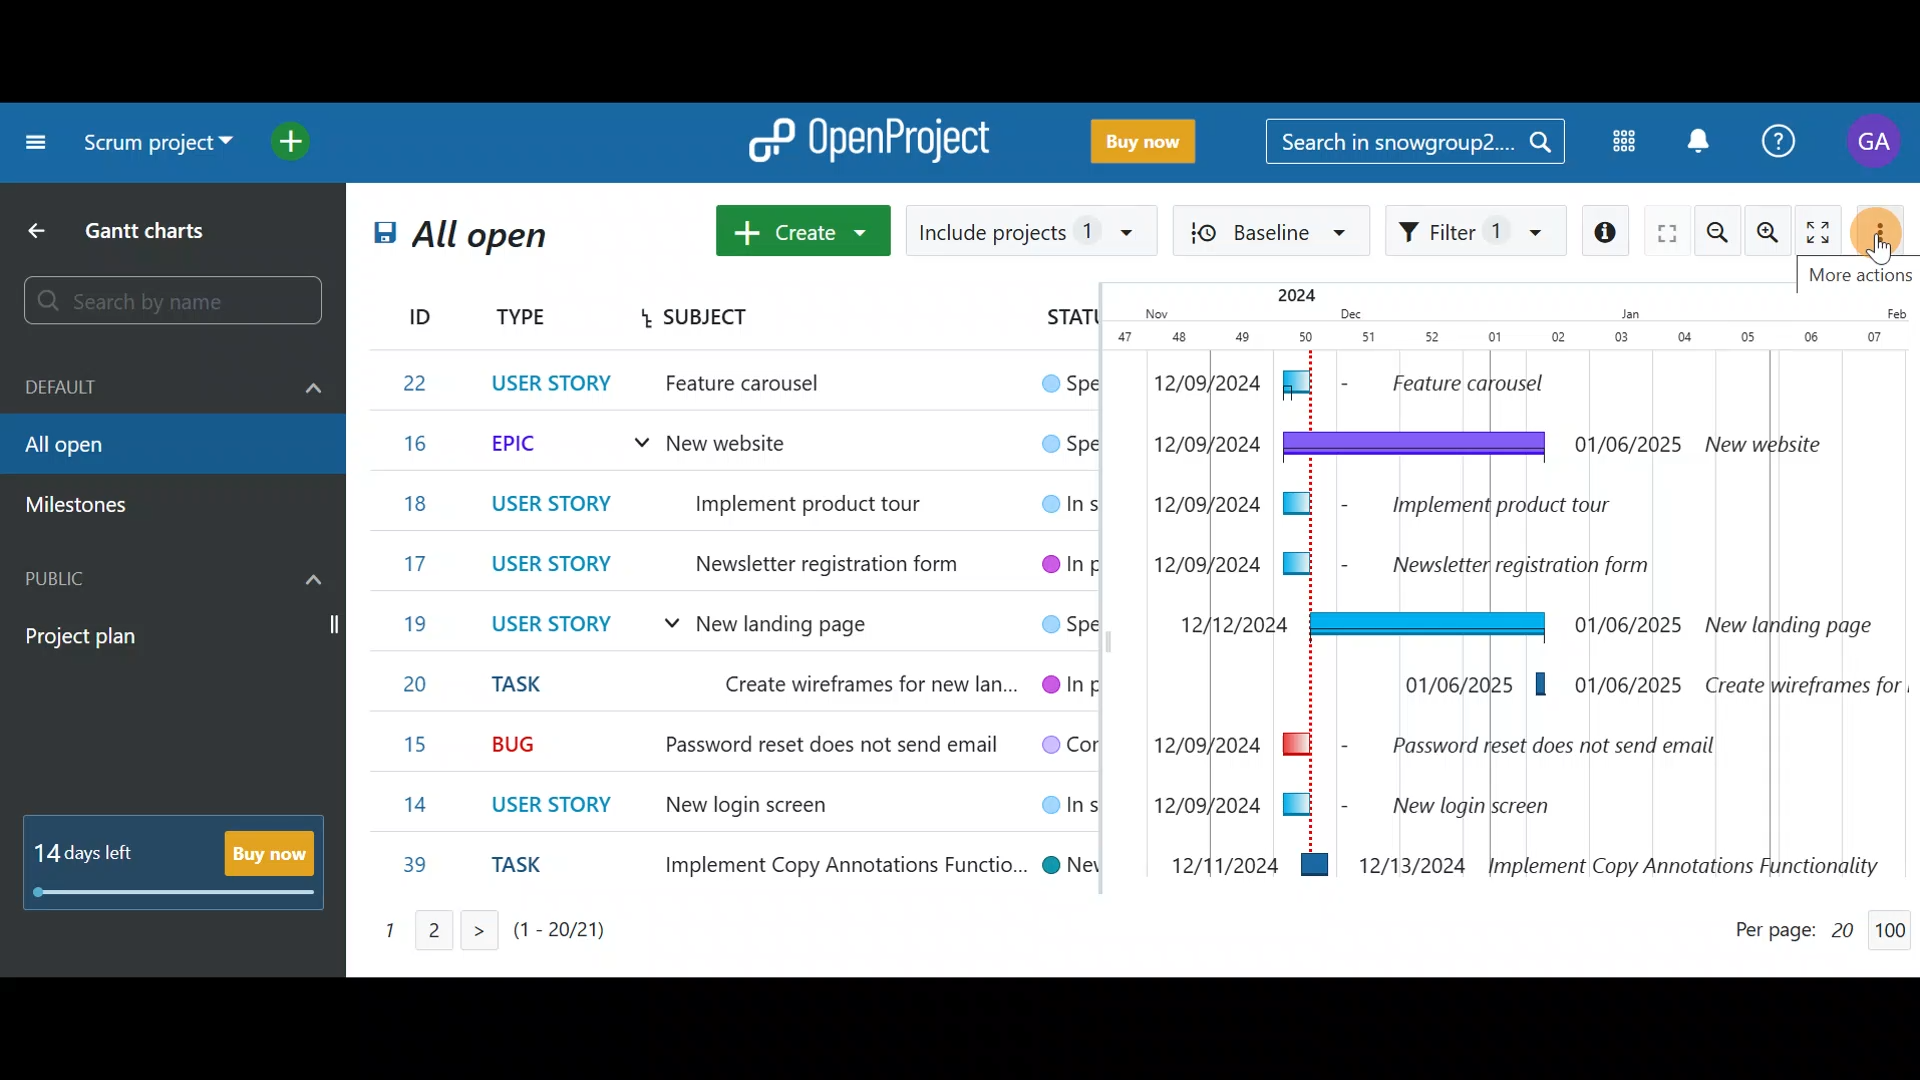  I want to click on Implement product tour, so click(836, 501).